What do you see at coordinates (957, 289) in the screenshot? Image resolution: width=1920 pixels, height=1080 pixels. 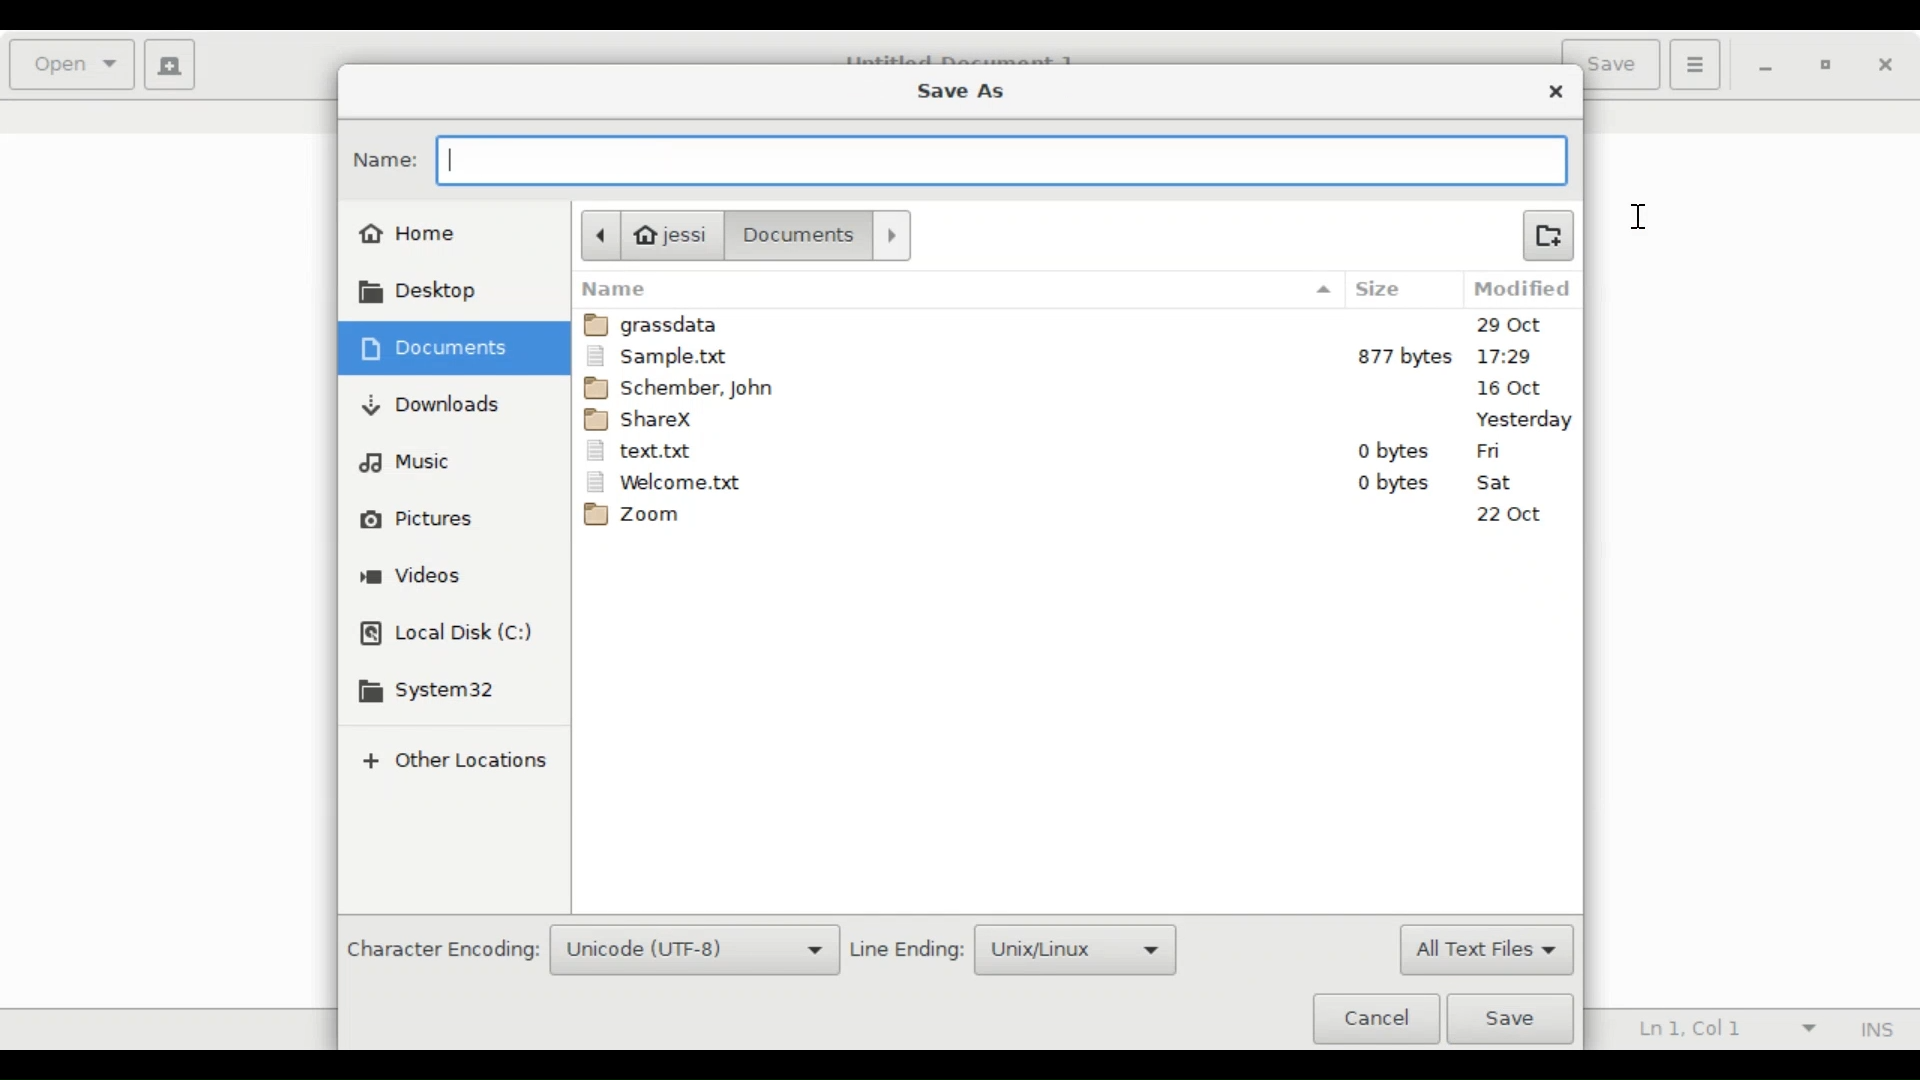 I see `Name` at bounding box center [957, 289].